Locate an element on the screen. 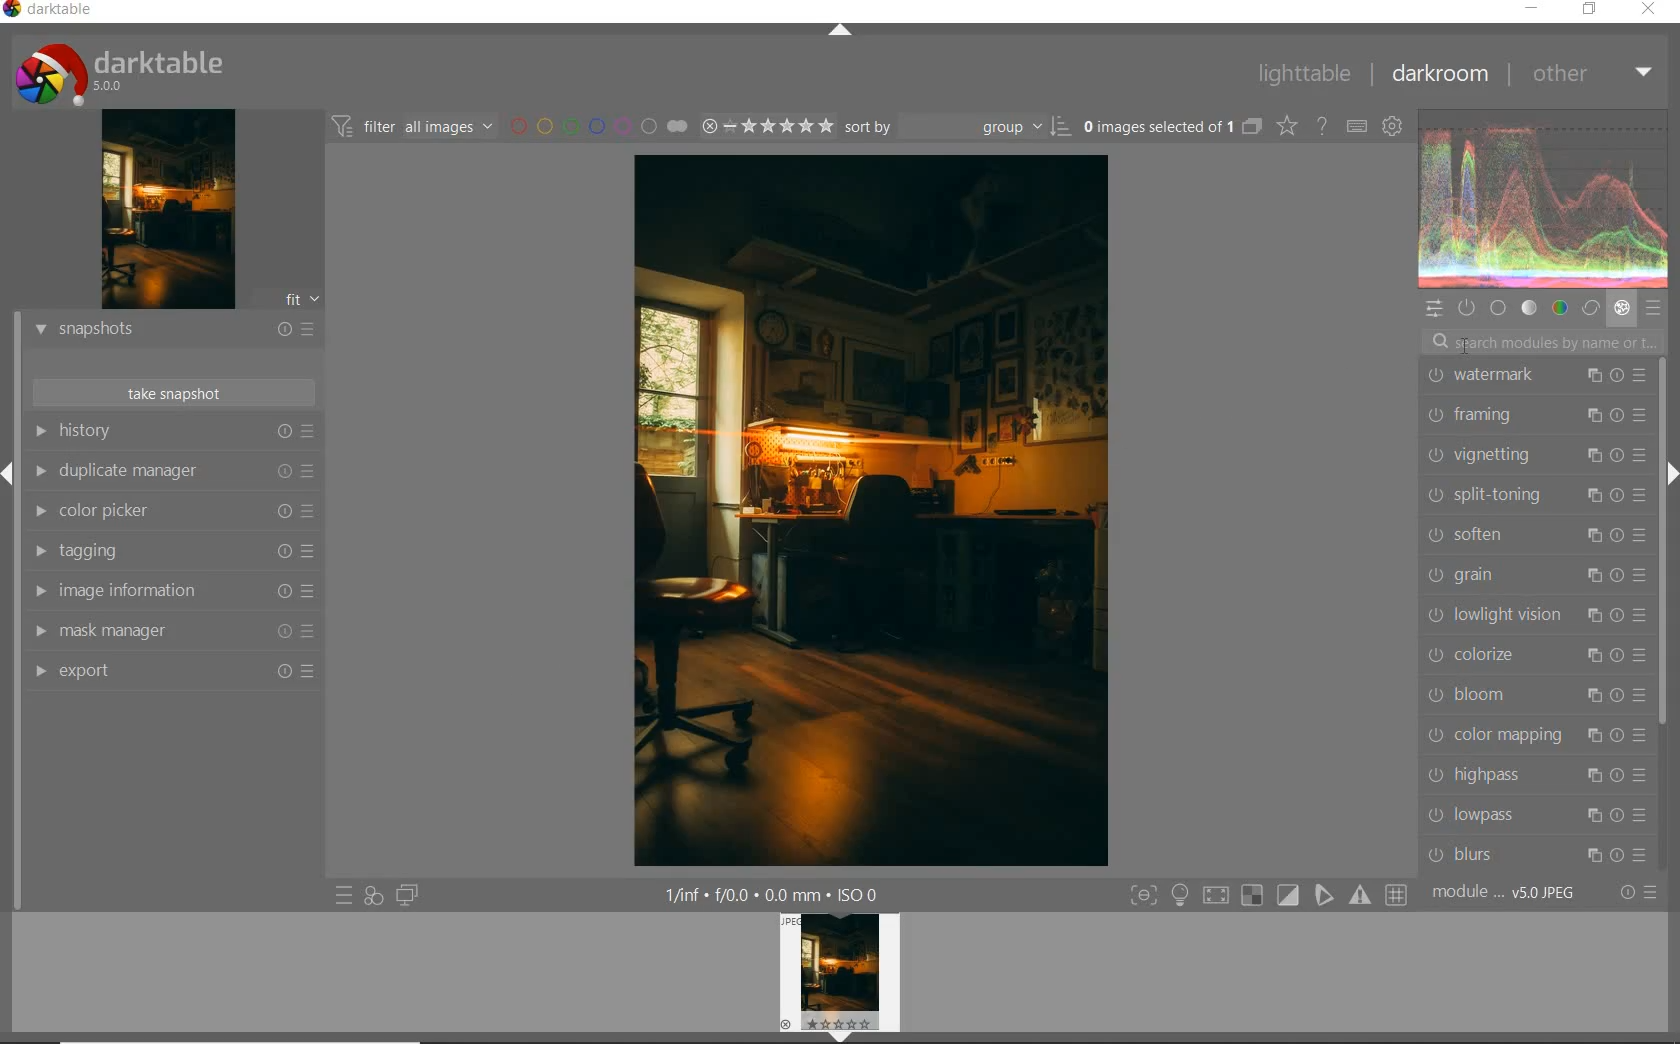  lighttable is located at coordinates (1305, 76).